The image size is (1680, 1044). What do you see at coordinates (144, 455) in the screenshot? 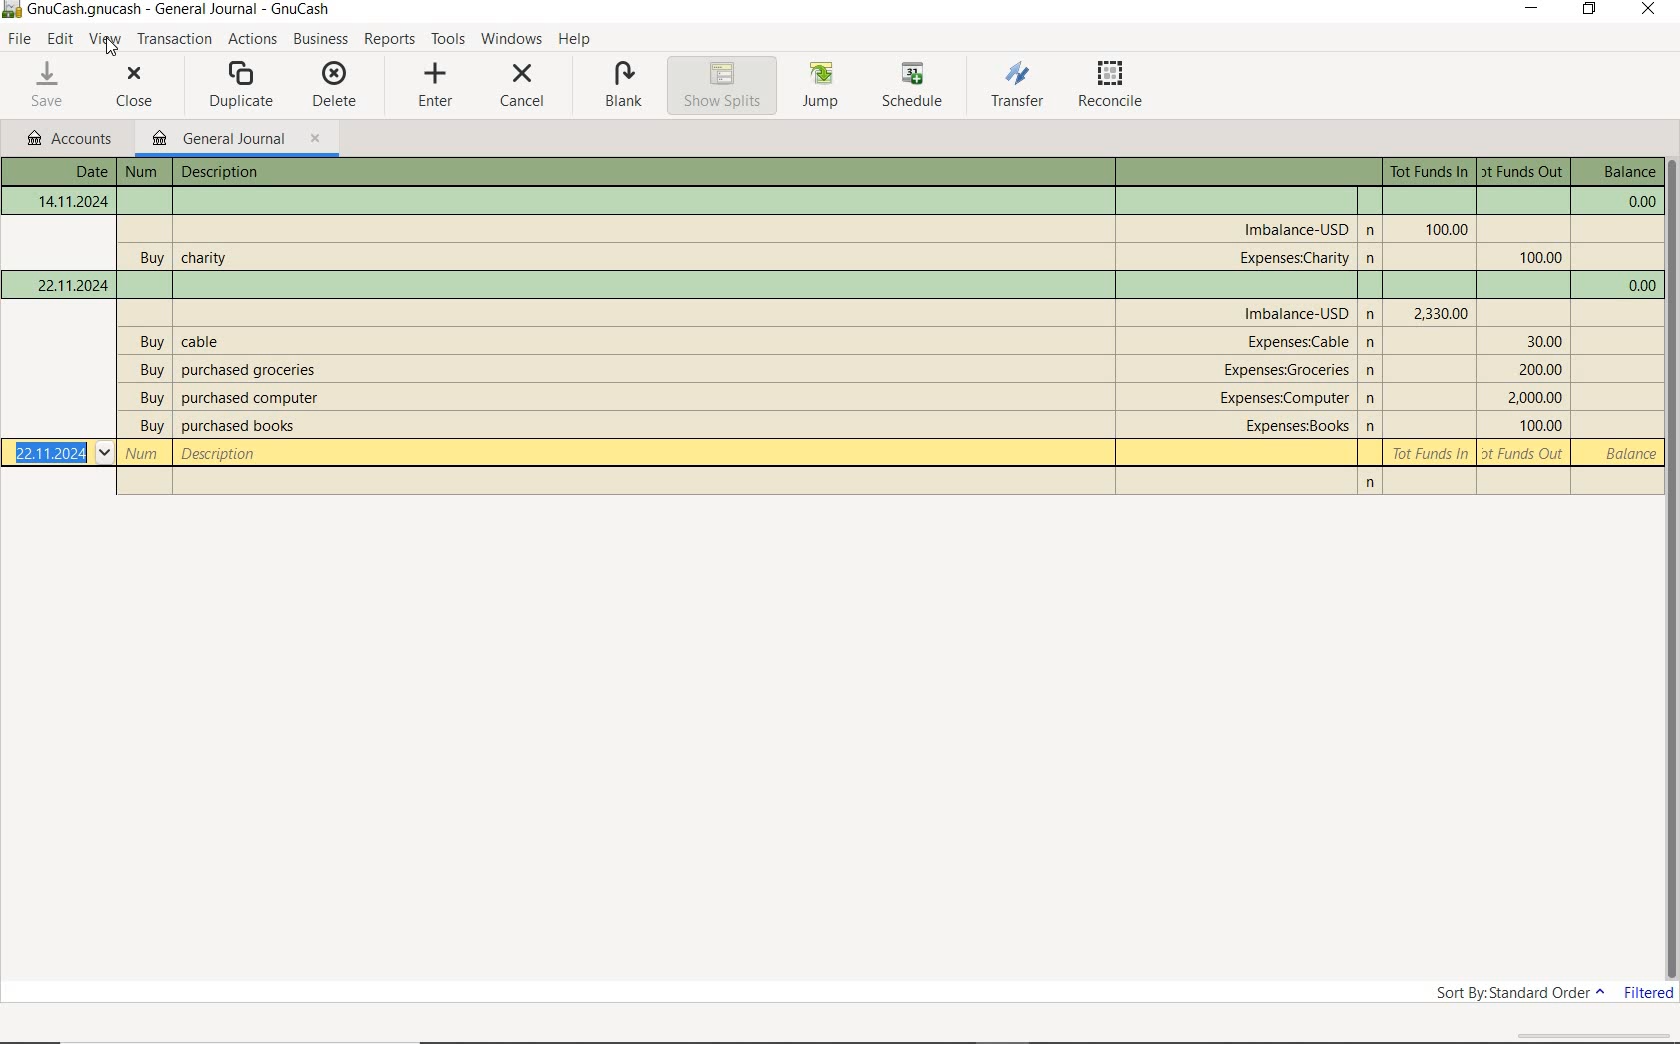
I see `Number` at bounding box center [144, 455].